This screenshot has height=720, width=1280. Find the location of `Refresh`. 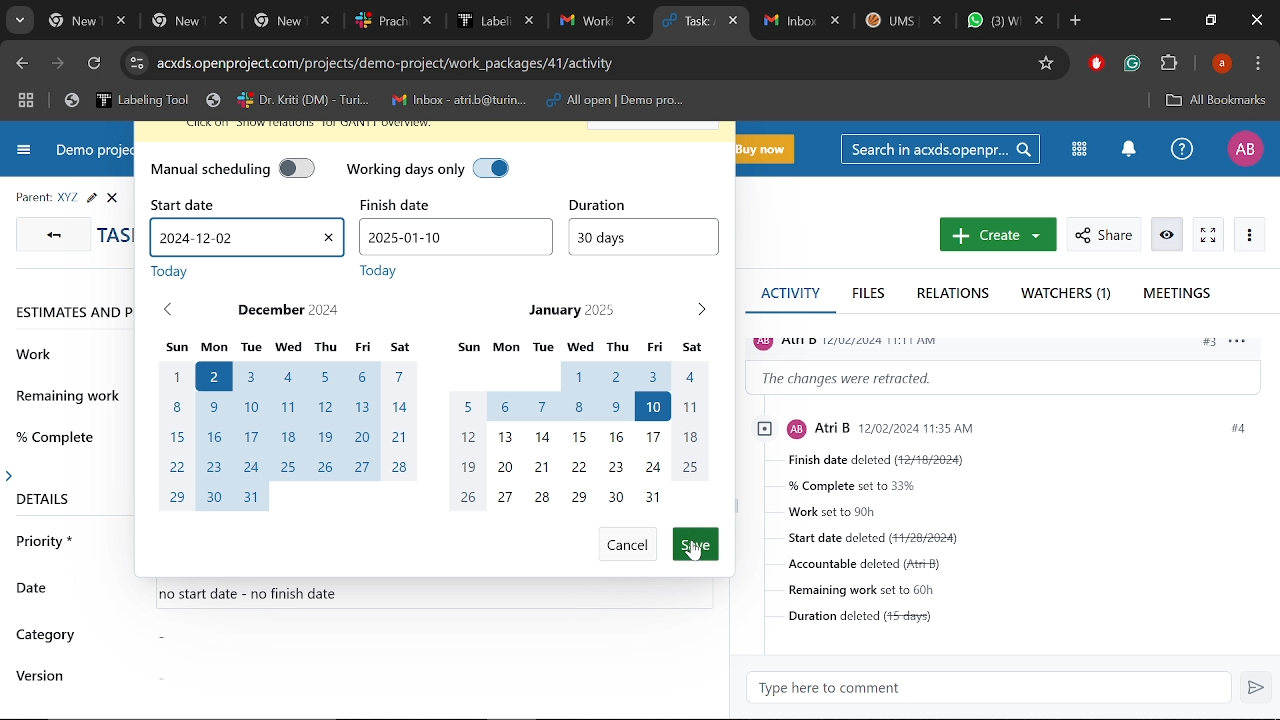

Refresh is located at coordinates (95, 66).